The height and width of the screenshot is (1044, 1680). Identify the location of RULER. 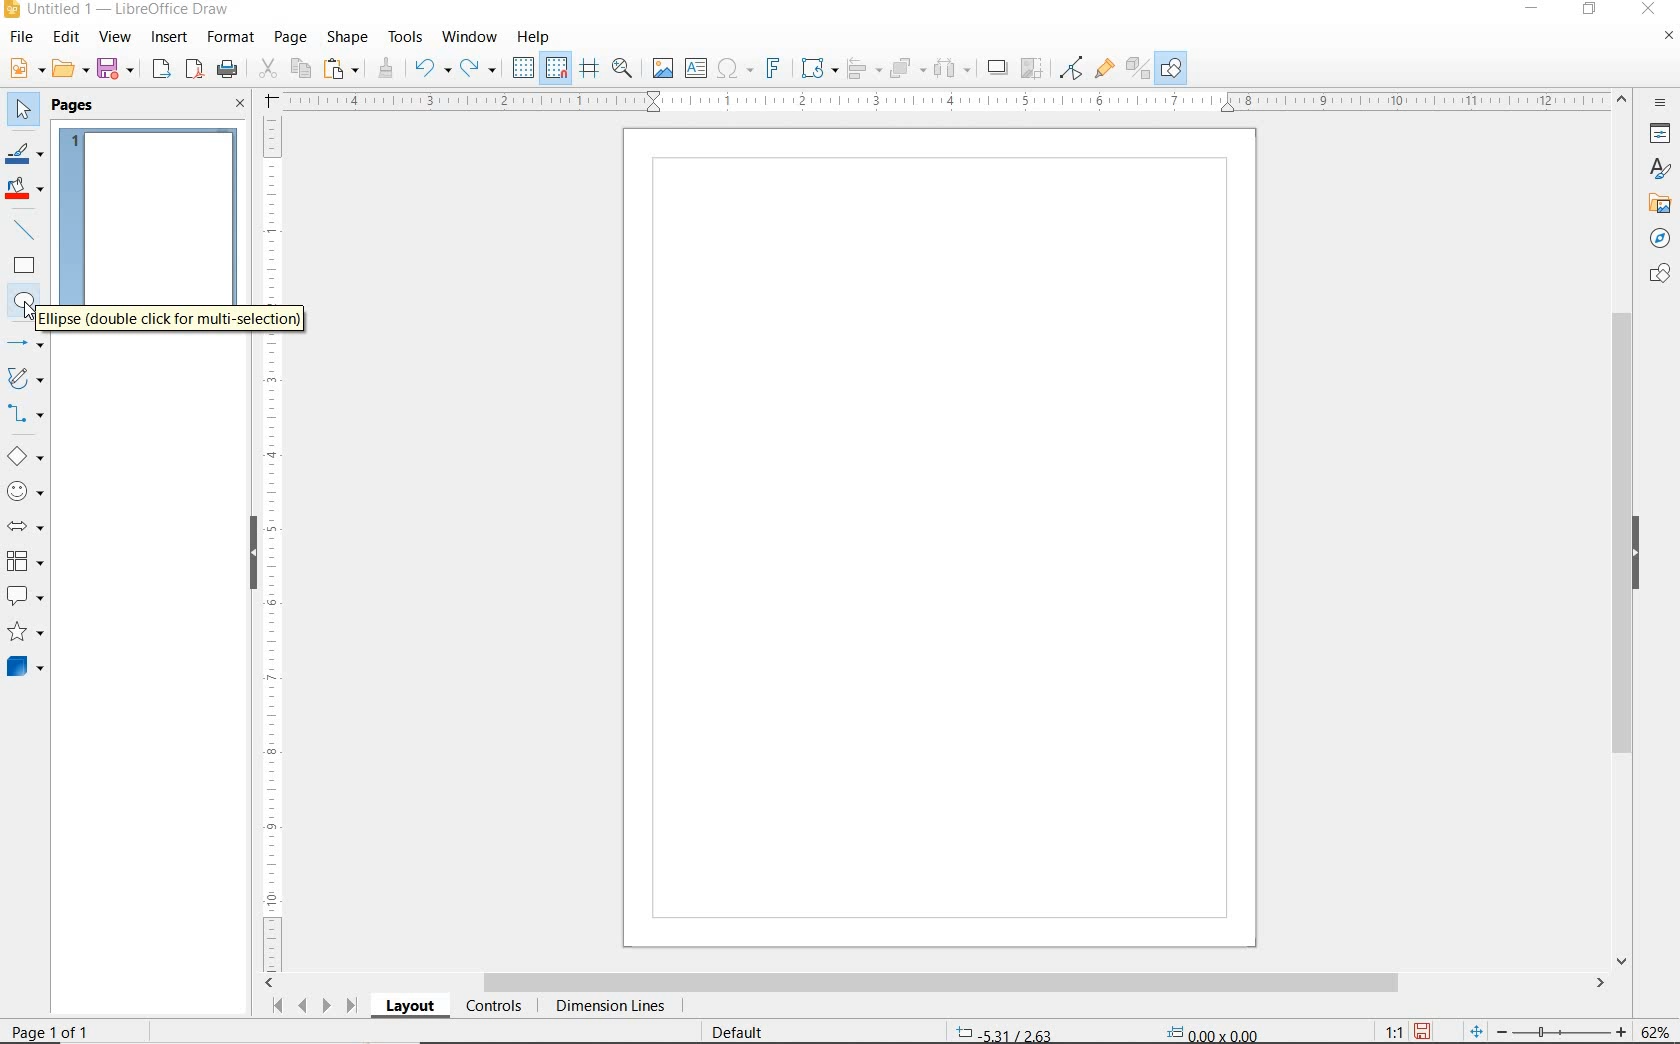
(274, 541).